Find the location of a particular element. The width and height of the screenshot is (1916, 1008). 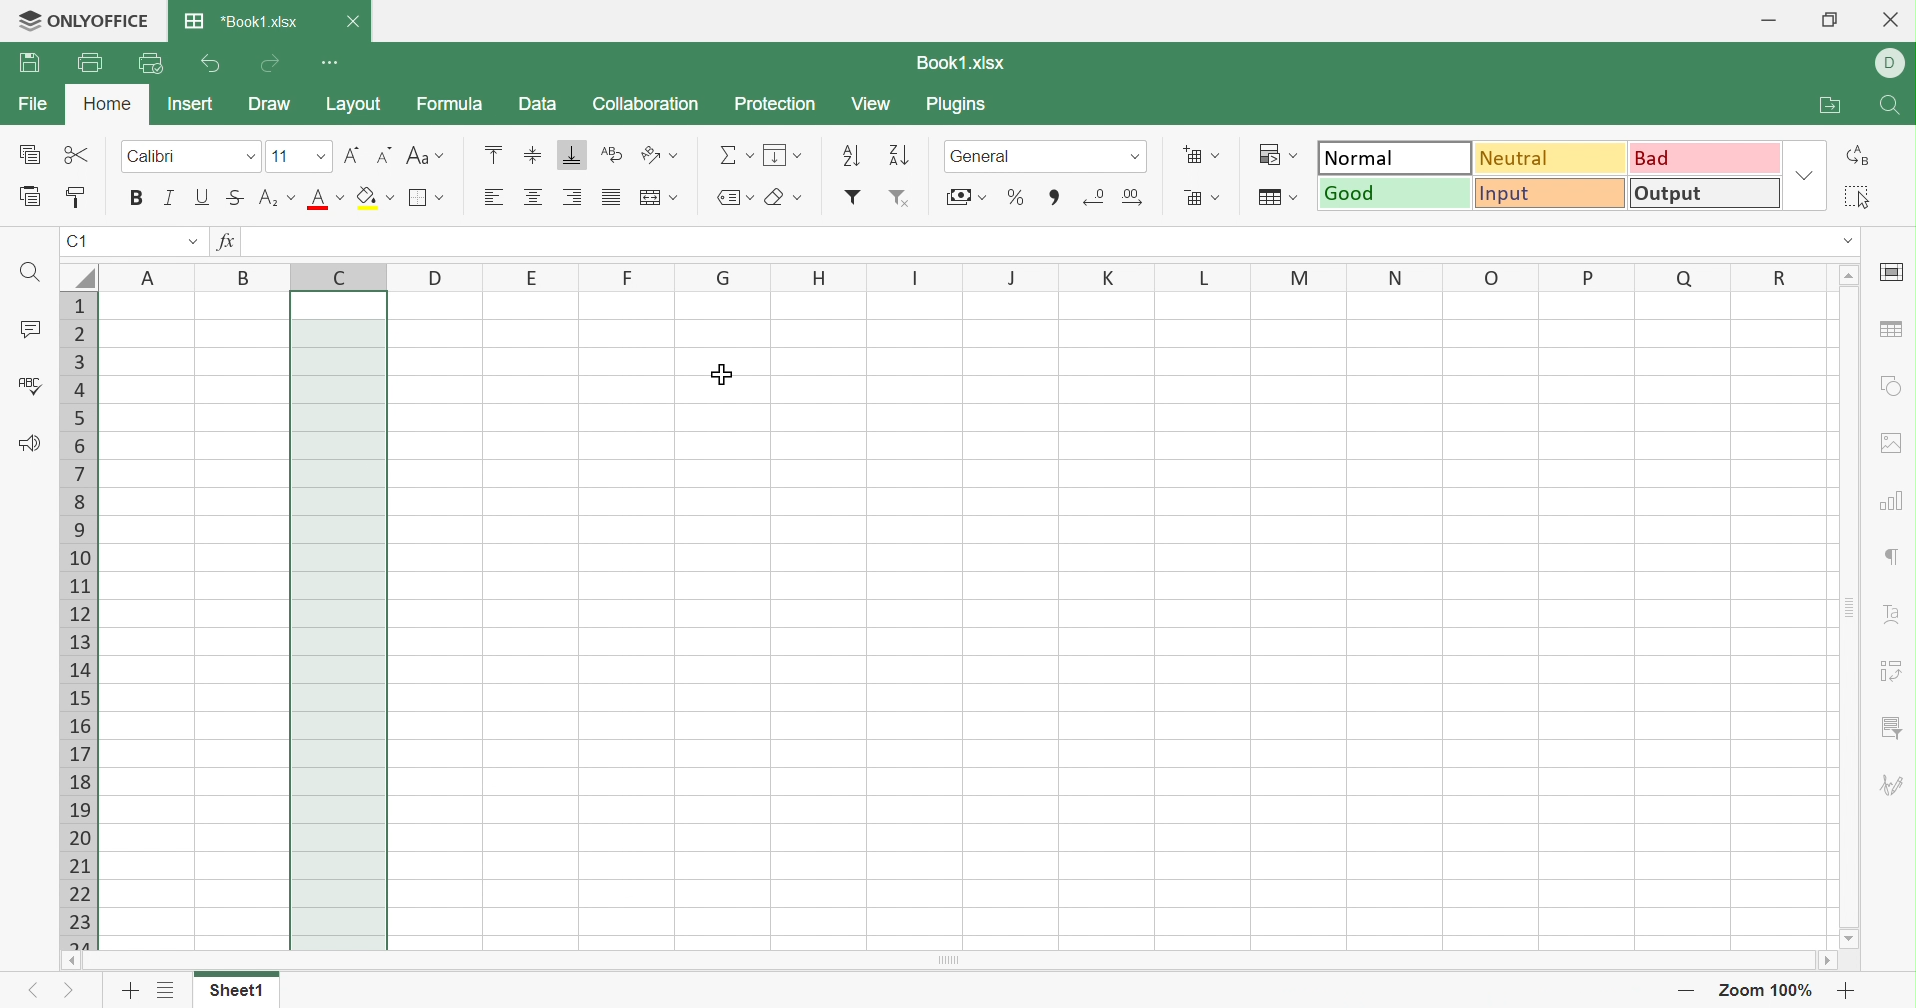

Plugins is located at coordinates (959, 104).